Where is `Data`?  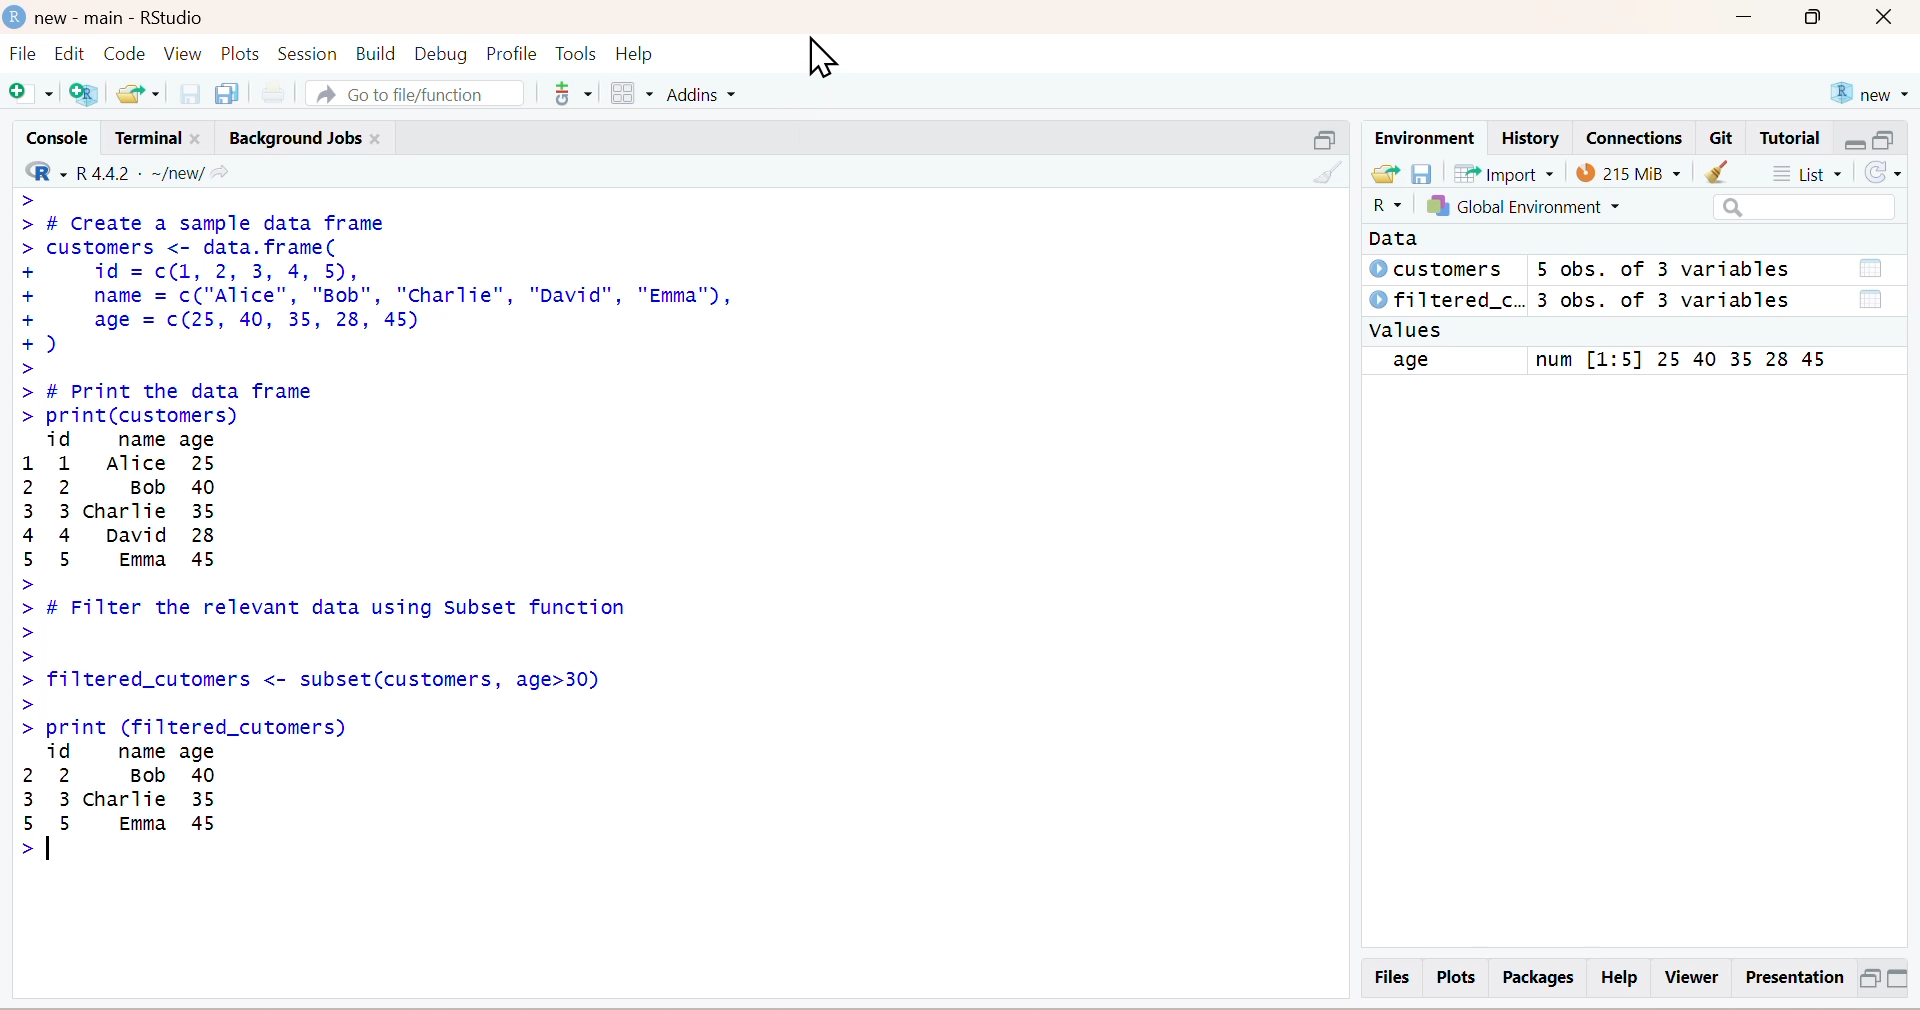 Data is located at coordinates (1395, 240).